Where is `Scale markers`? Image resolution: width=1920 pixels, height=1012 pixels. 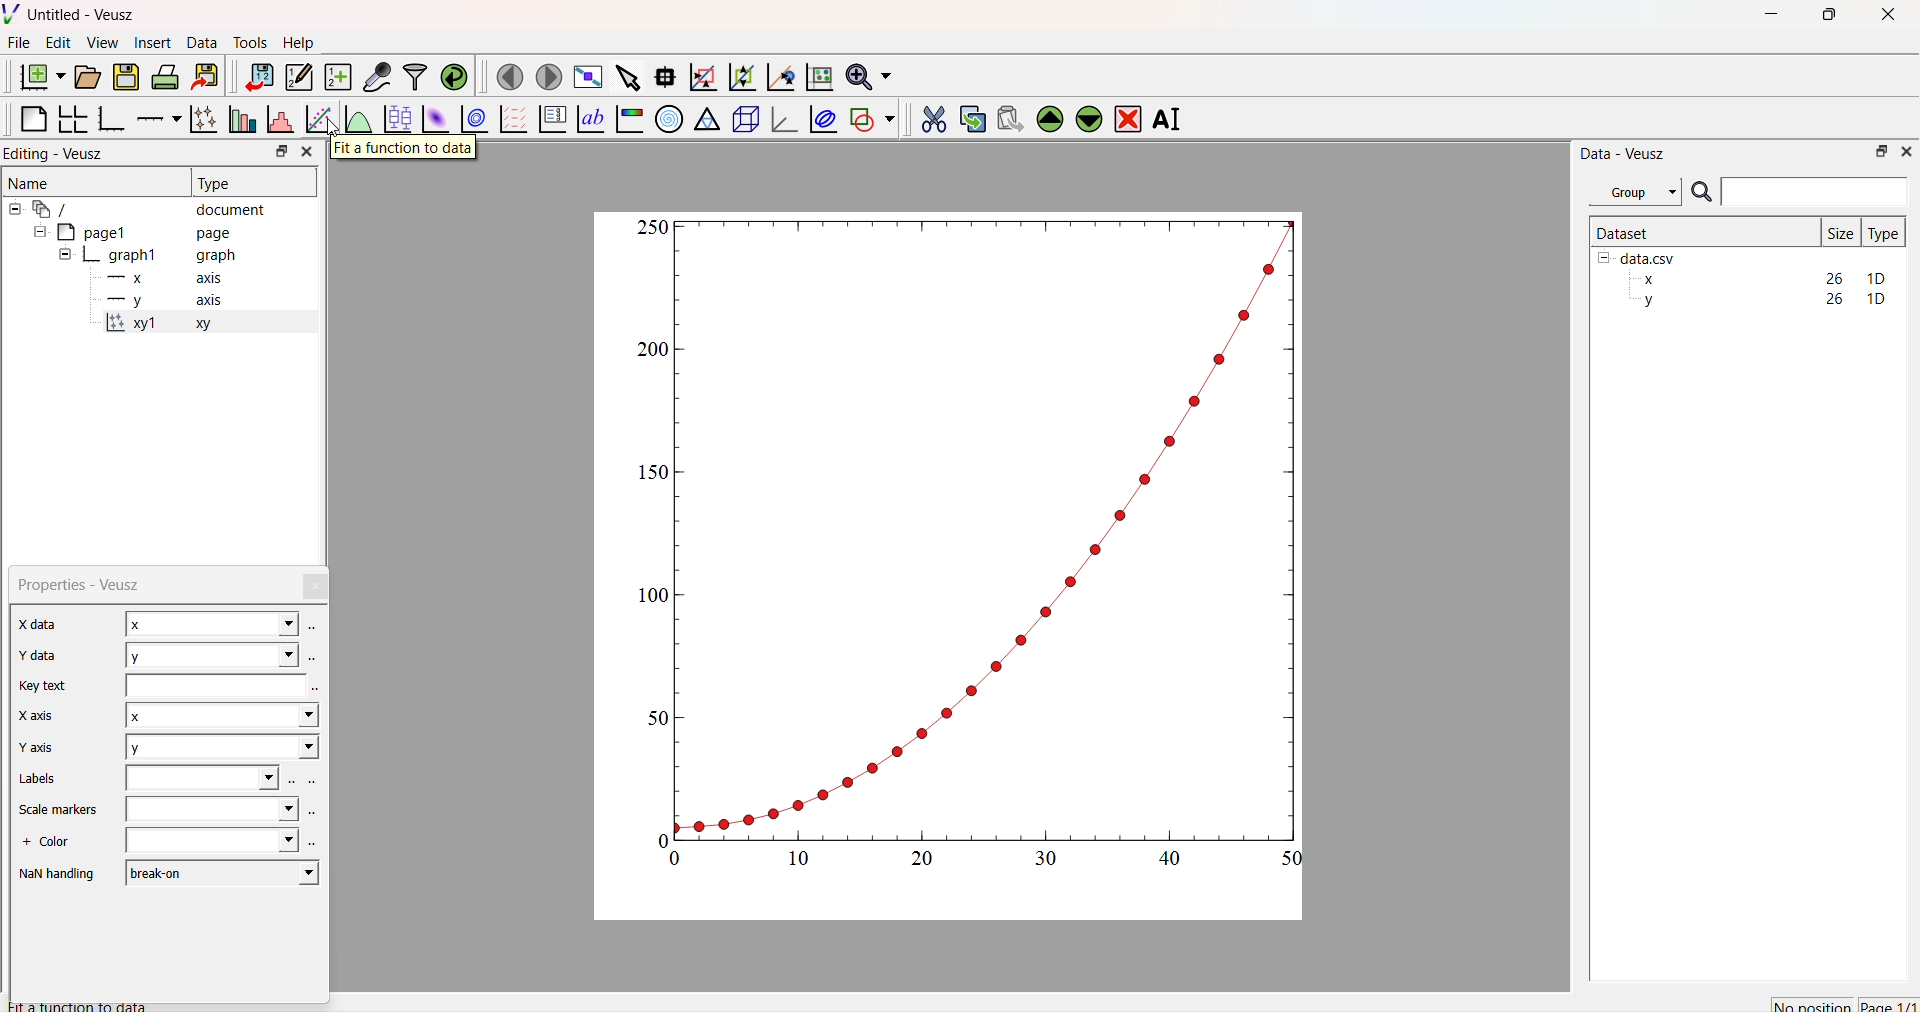 Scale markers is located at coordinates (59, 809).